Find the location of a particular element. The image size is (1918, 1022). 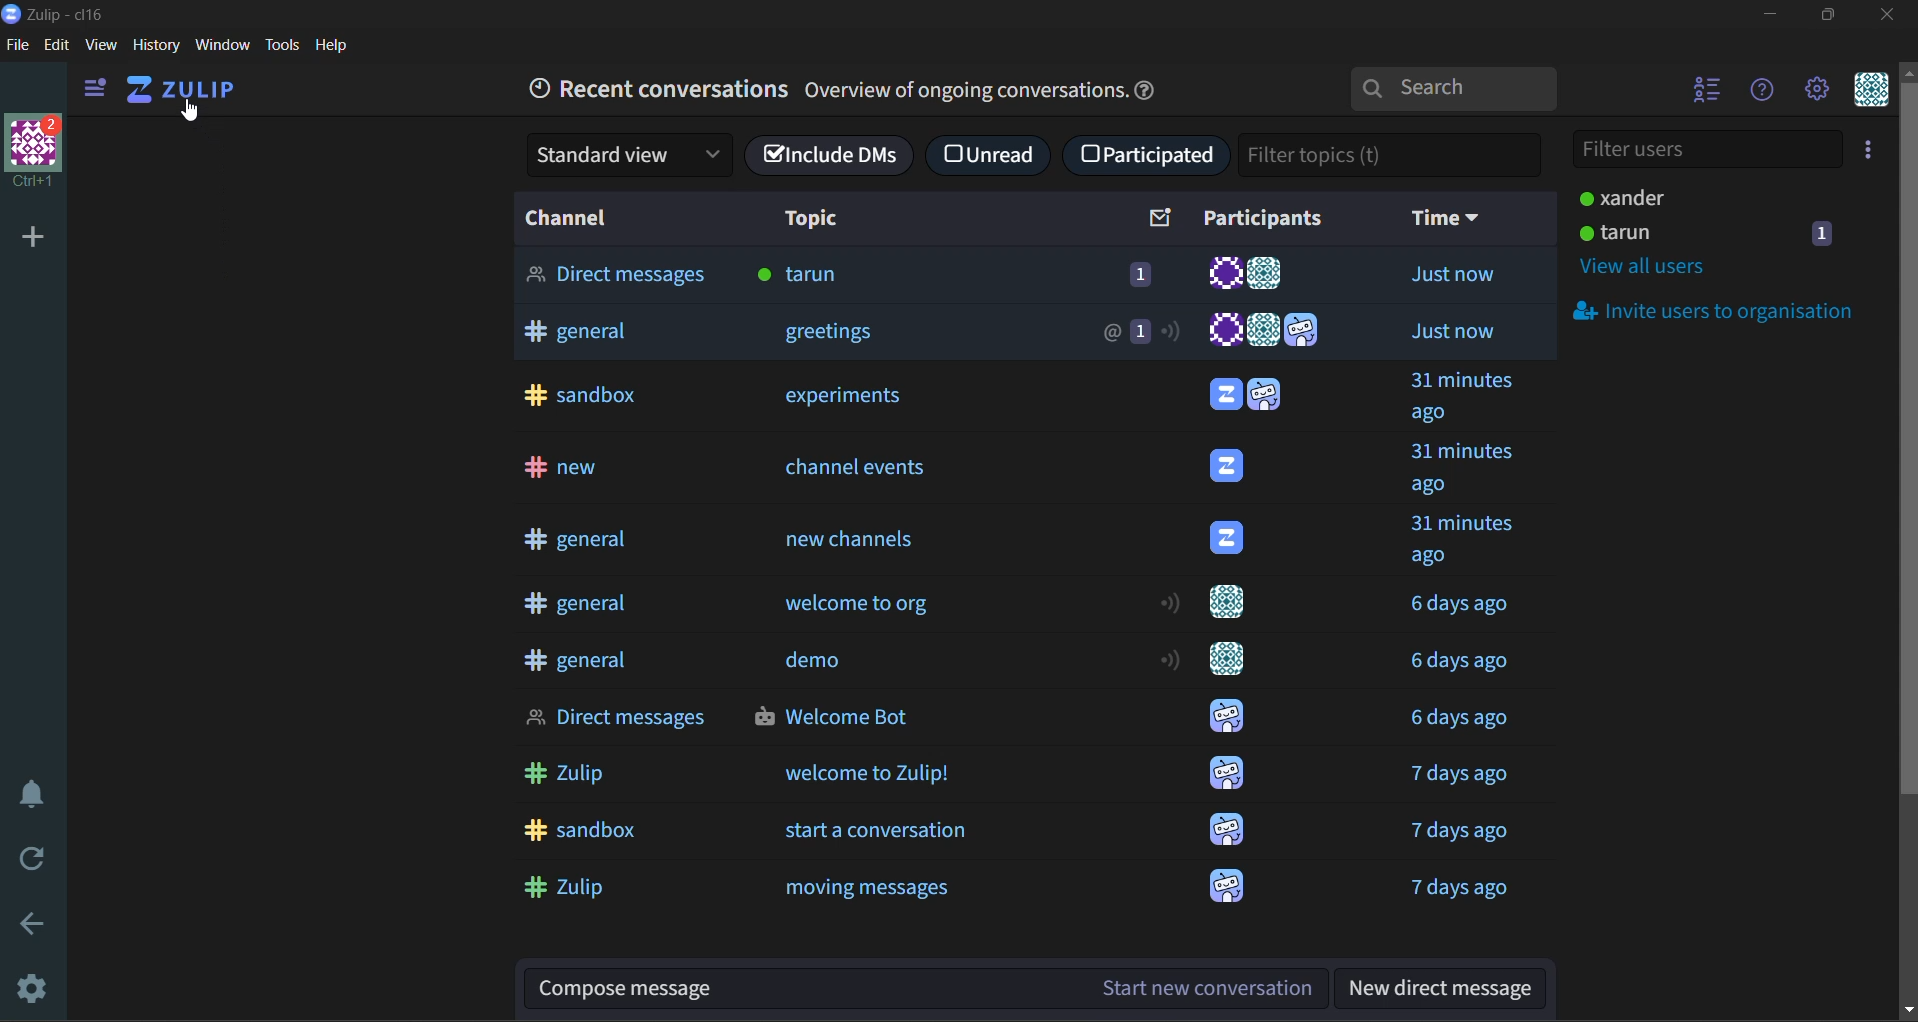

tarun is located at coordinates (825, 277).